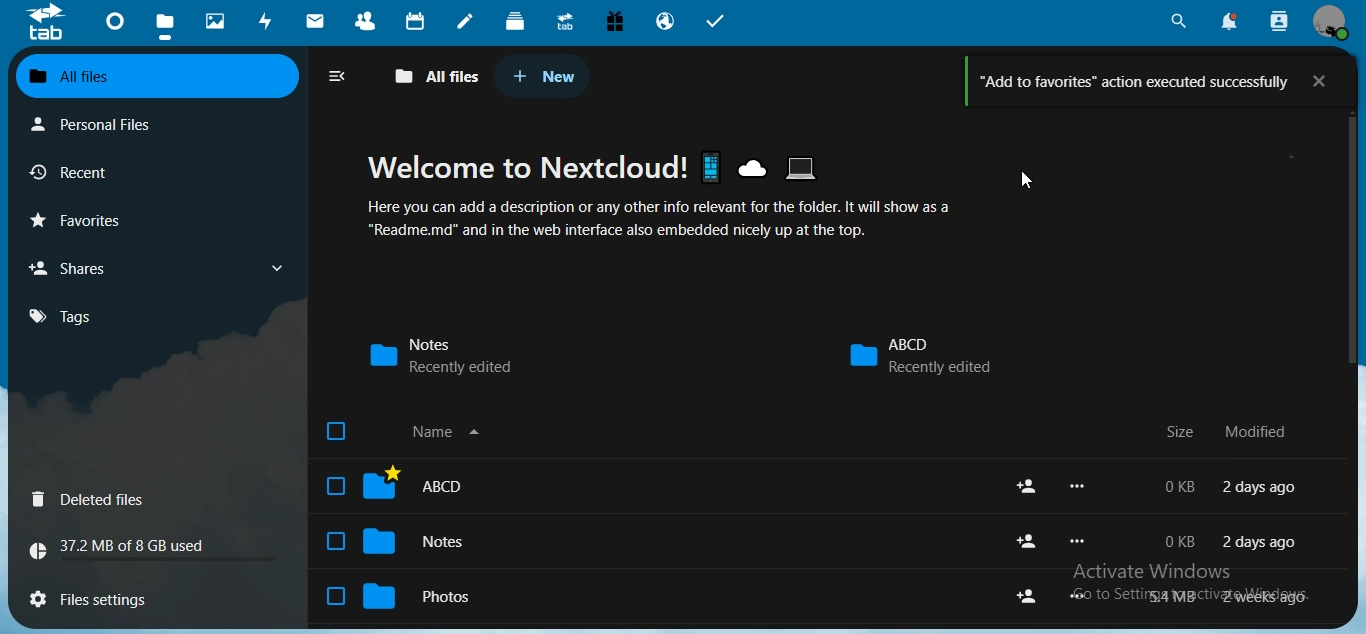 This screenshot has height=634, width=1366. What do you see at coordinates (152, 73) in the screenshot?
I see `all files` at bounding box center [152, 73].